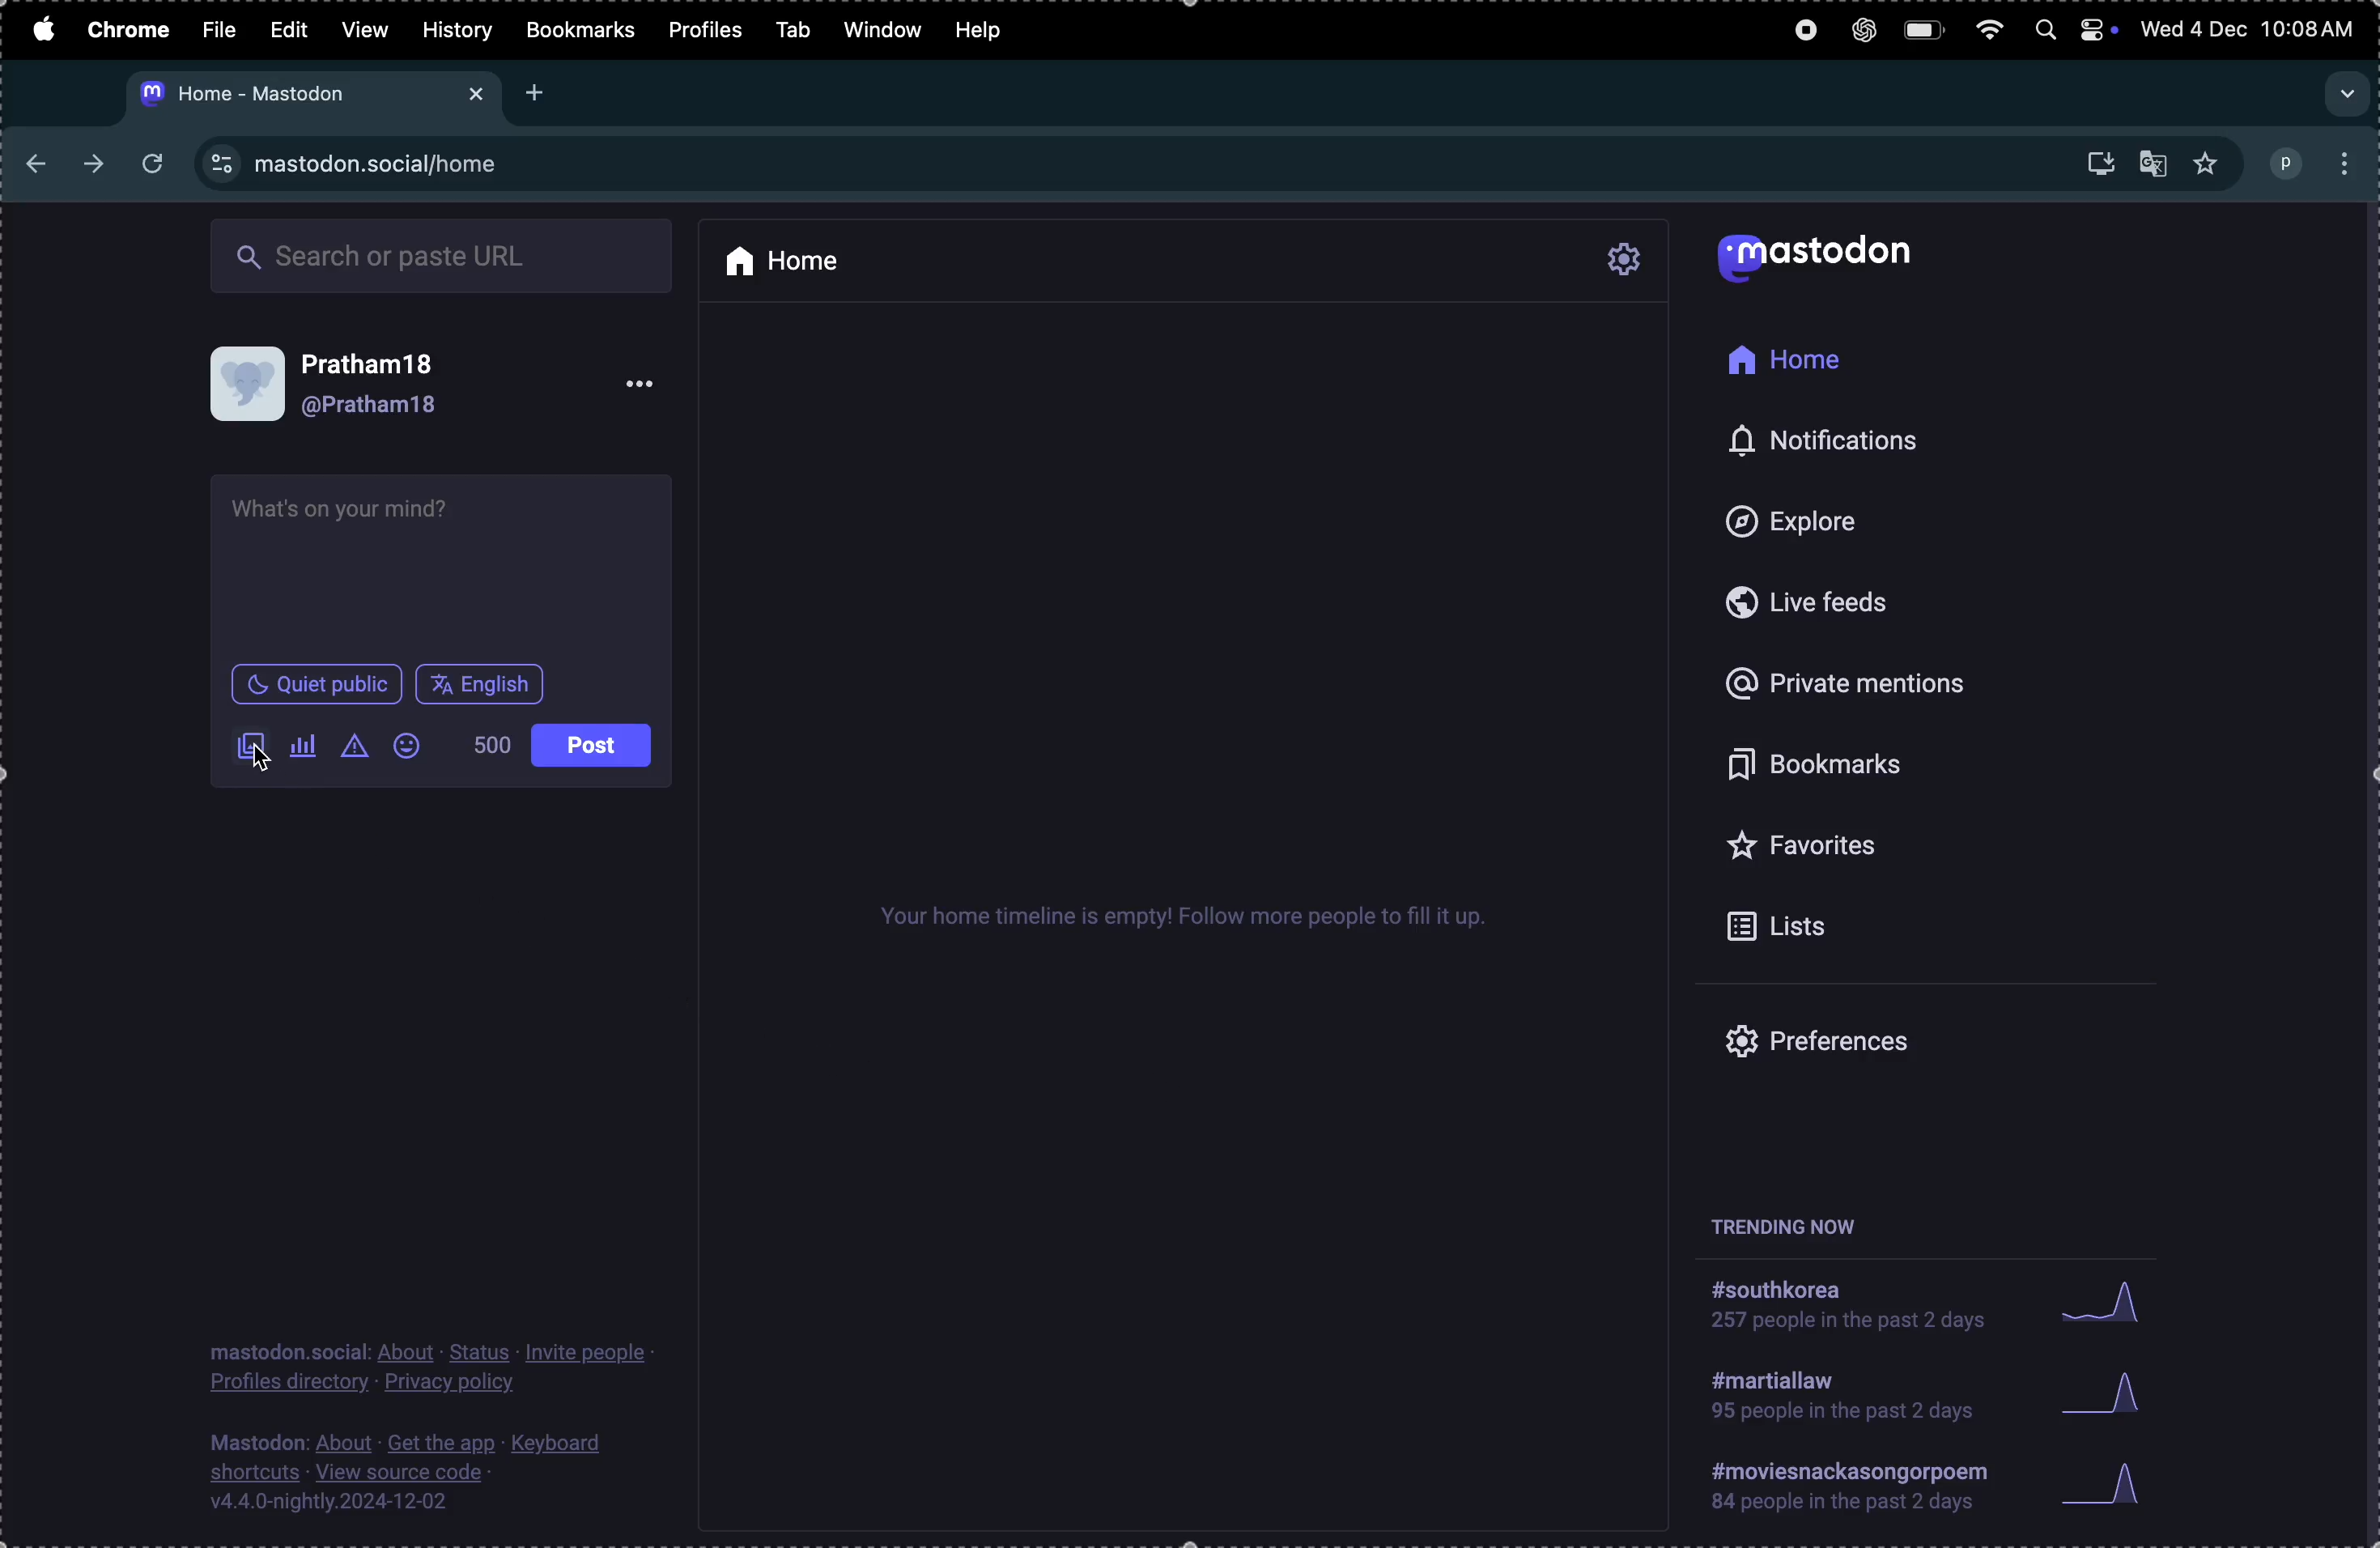 This screenshot has width=2380, height=1548. I want to click on source code description, so click(413, 1471).